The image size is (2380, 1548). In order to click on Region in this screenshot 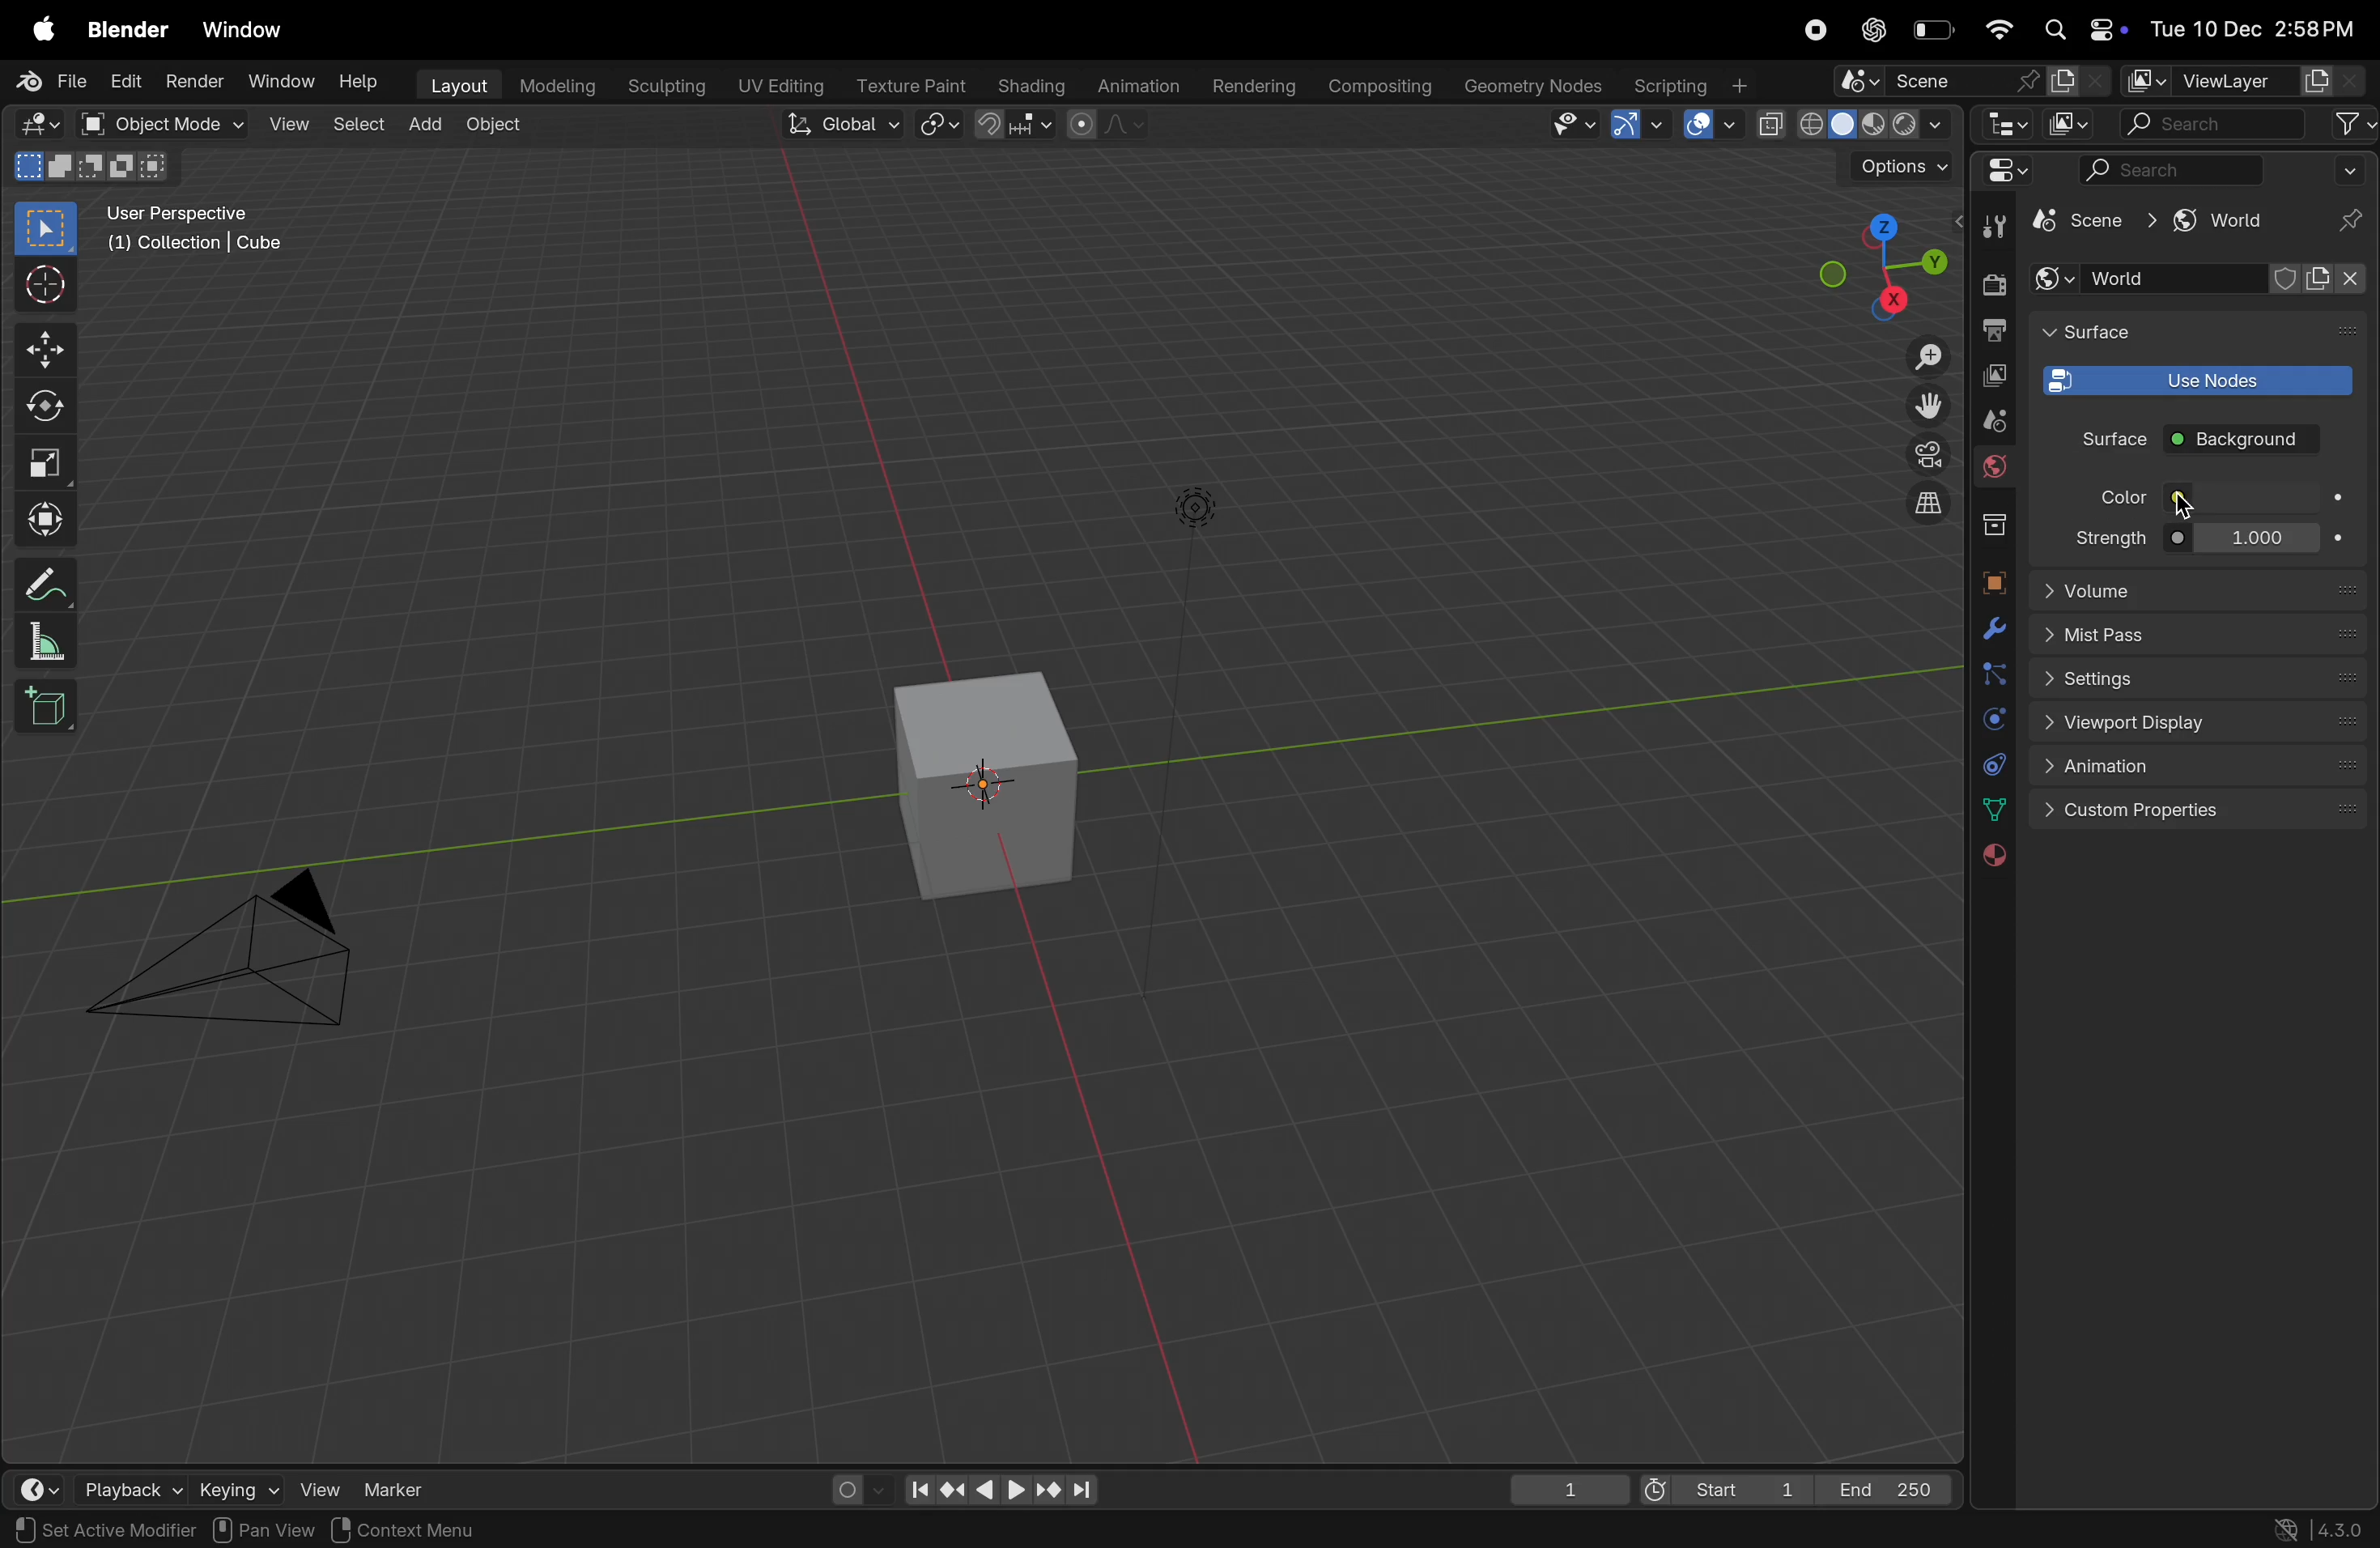, I will do `click(200, 1529)`.